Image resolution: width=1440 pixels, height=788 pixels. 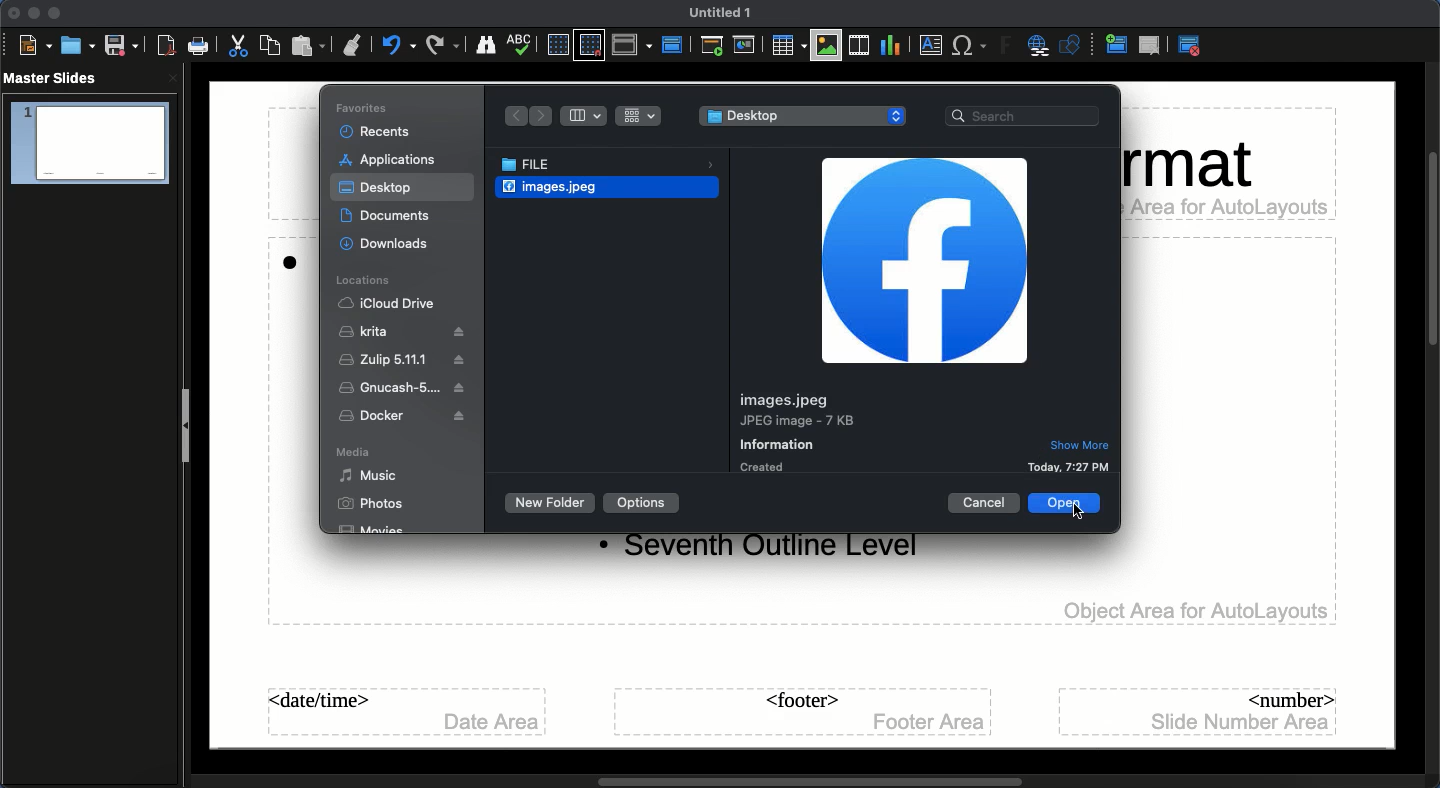 What do you see at coordinates (1074, 45) in the screenshot?
I see `Shapres` at bounding box center [1074, 45].